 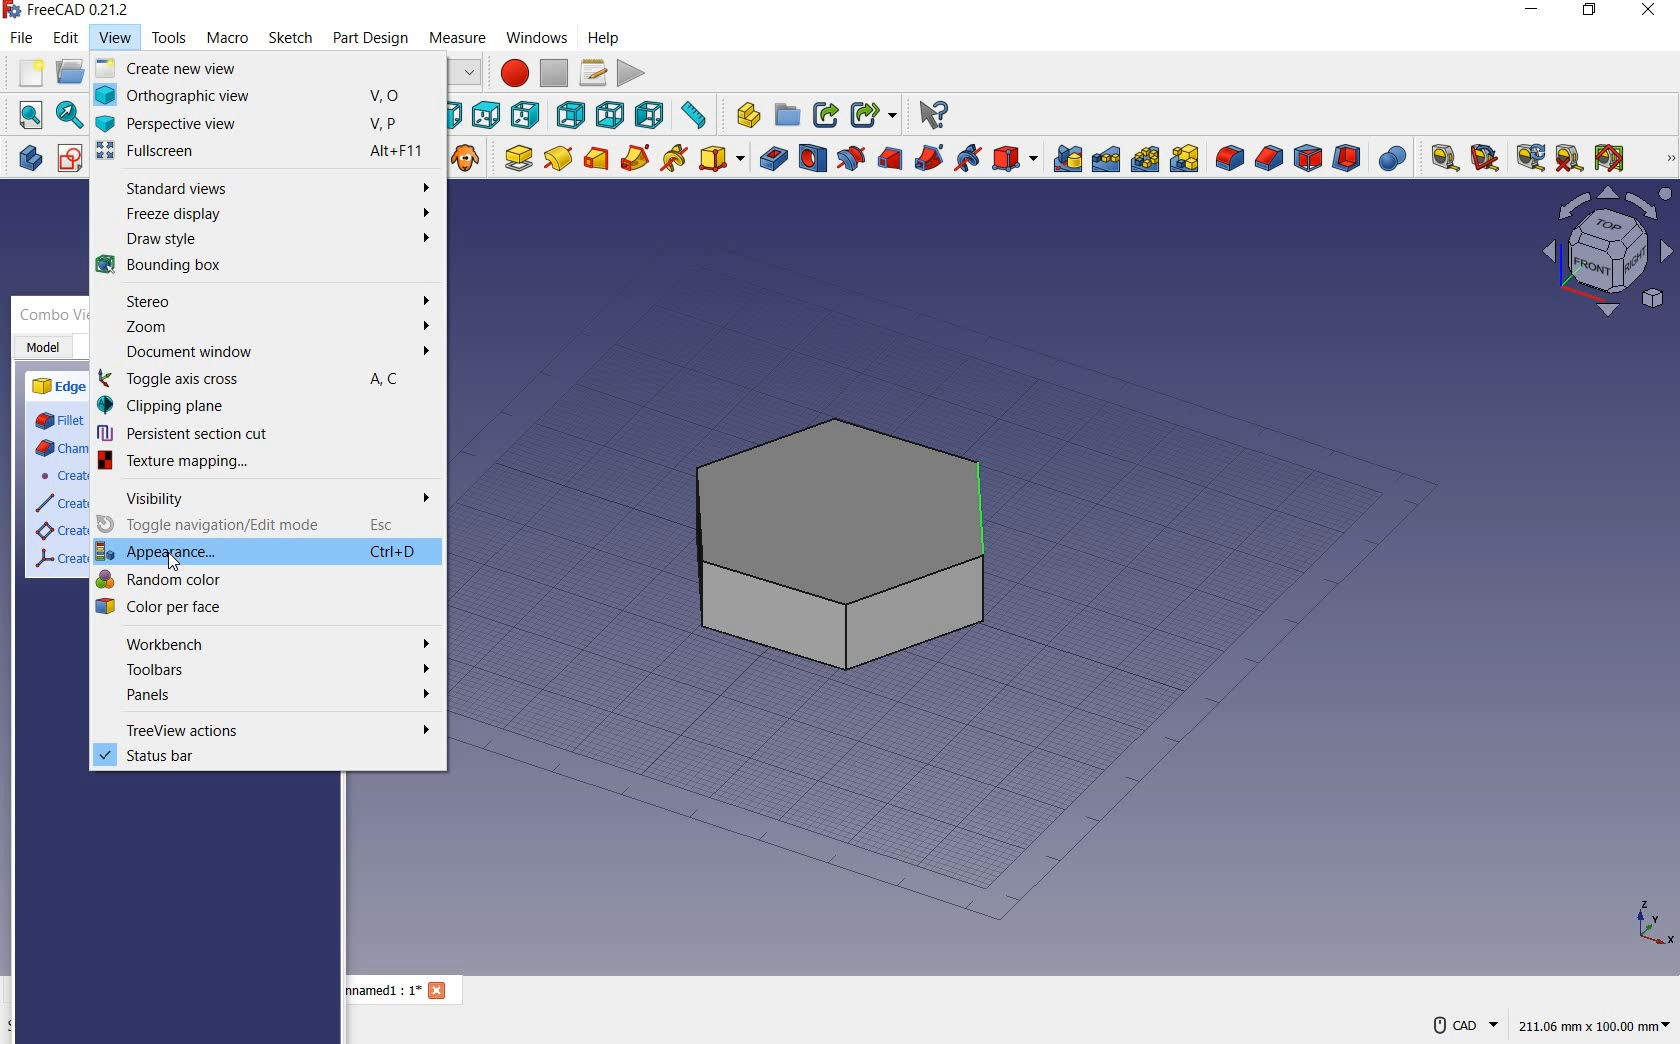 I want to click on texture mapping, so click(x=266, y=463).